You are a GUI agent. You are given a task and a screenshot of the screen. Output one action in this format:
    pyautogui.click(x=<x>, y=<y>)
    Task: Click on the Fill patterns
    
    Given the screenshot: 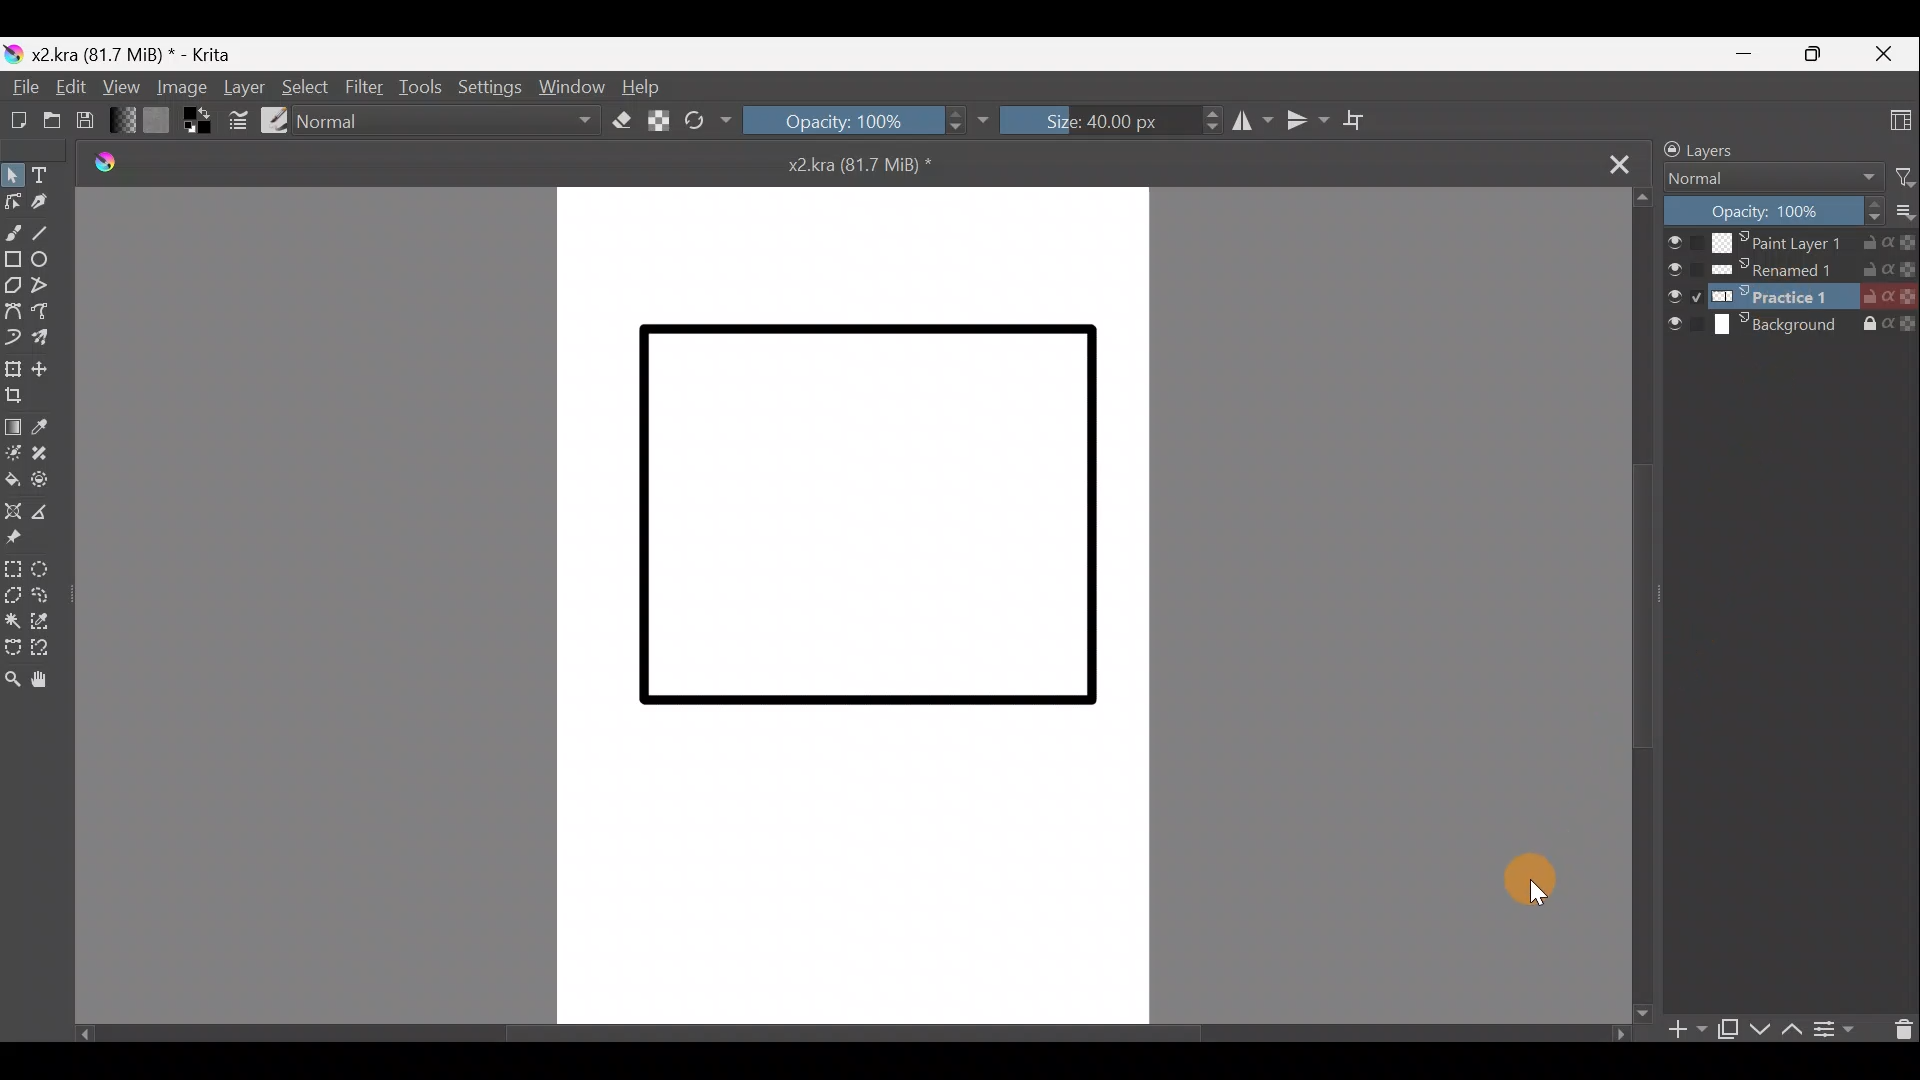 What is the action you would take?
    pyautogui.click(x=158, y=119)
    